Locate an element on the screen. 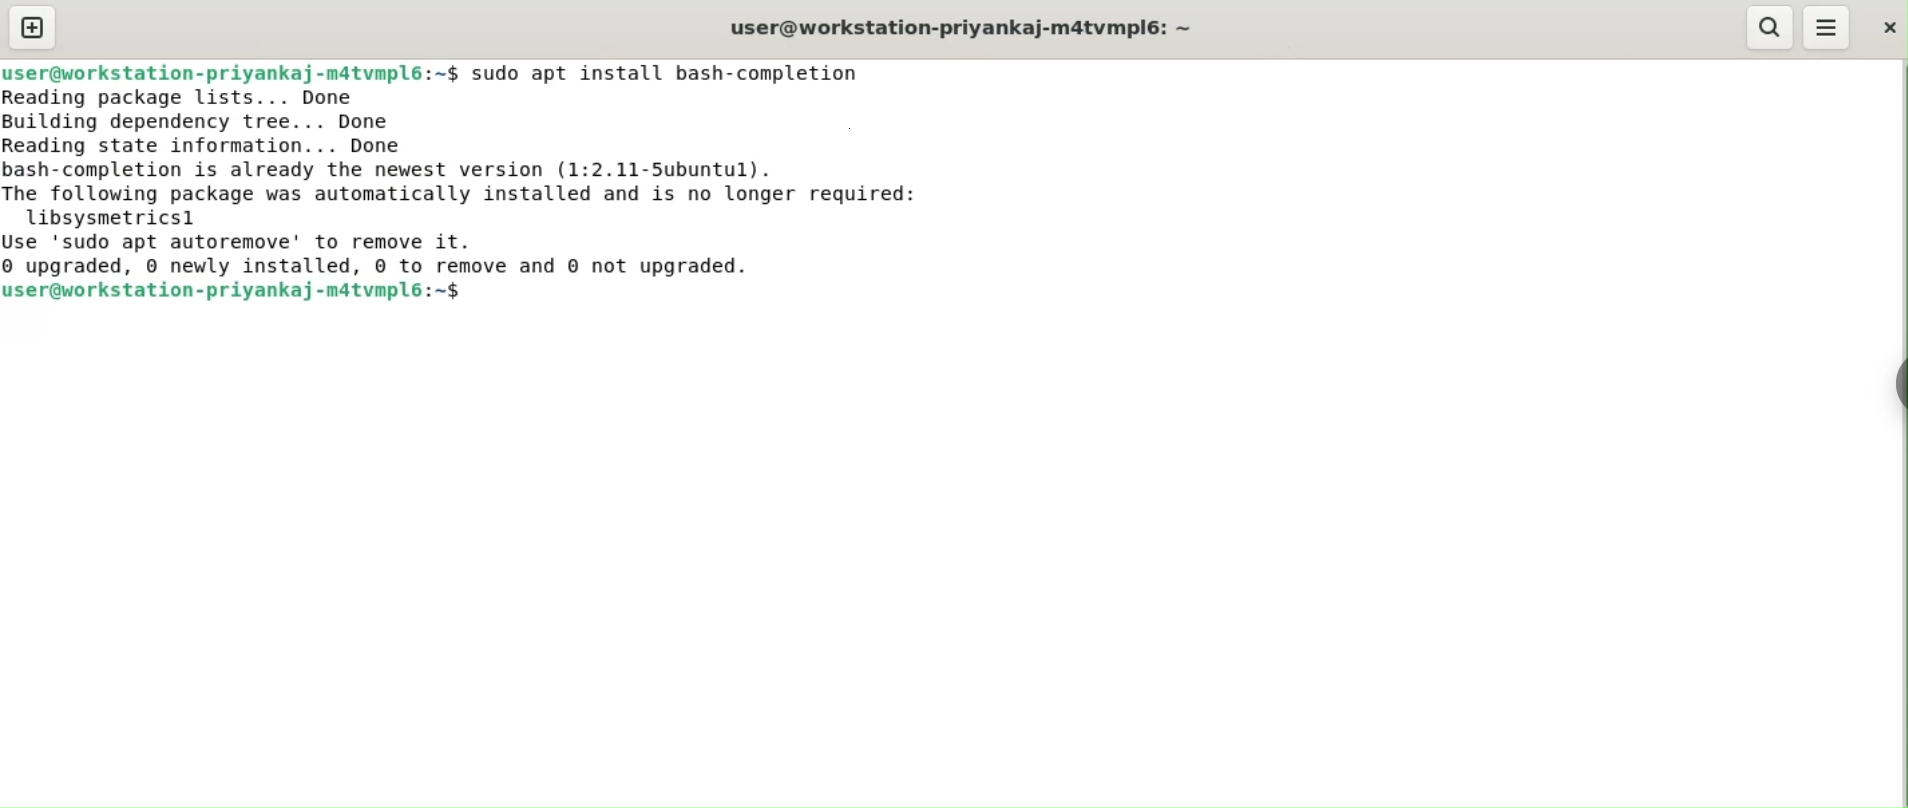 The height and width of the screenshot is (808, 1908). neadlng package Lists... bone

Building dependency tree... Done

Reading state information... Done

bash-completion is already the newest version (1:2.11-5ubuntul).

The following package was automatically installed and is no longer required:
libsysmetricsl

Use 'sudo apt autoremove' to remove it.

® upgraded, © newly installed, © to remove and © not upgraded. is located at coordinates (482, 183).